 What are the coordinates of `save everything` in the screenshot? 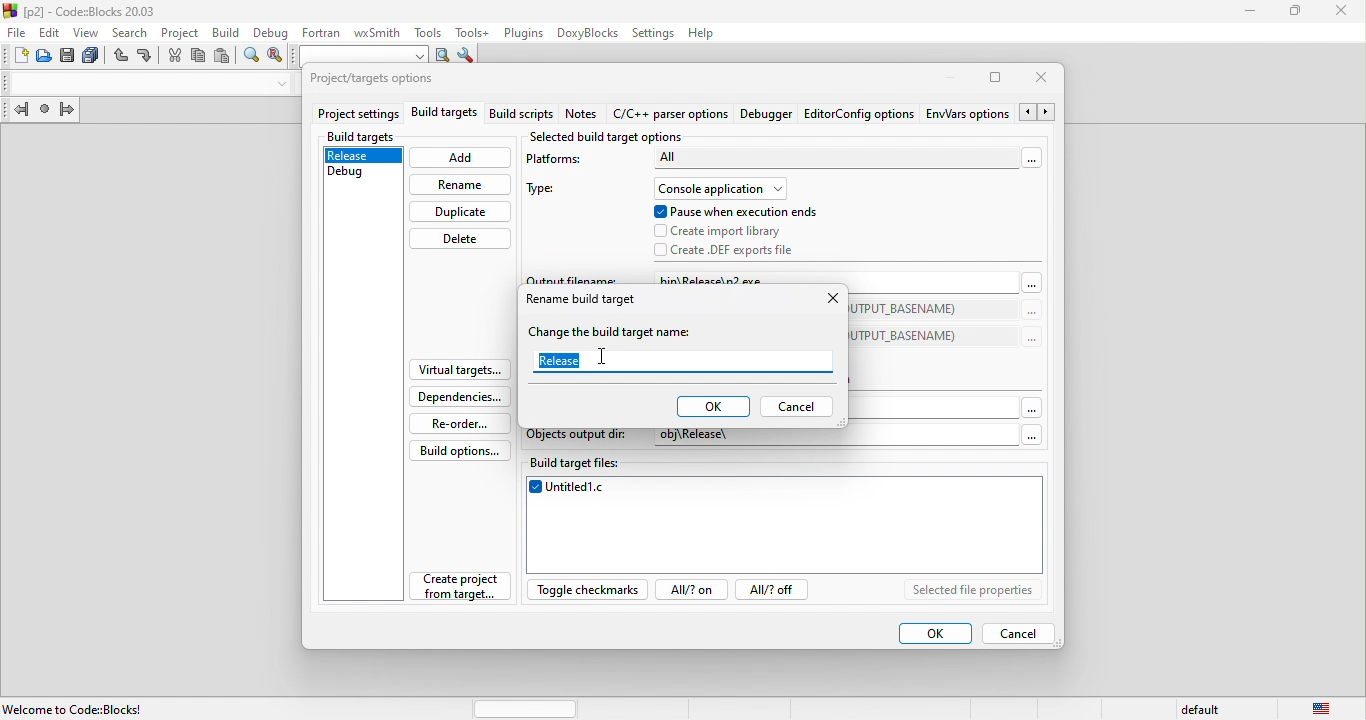 It's located at (94, 57).